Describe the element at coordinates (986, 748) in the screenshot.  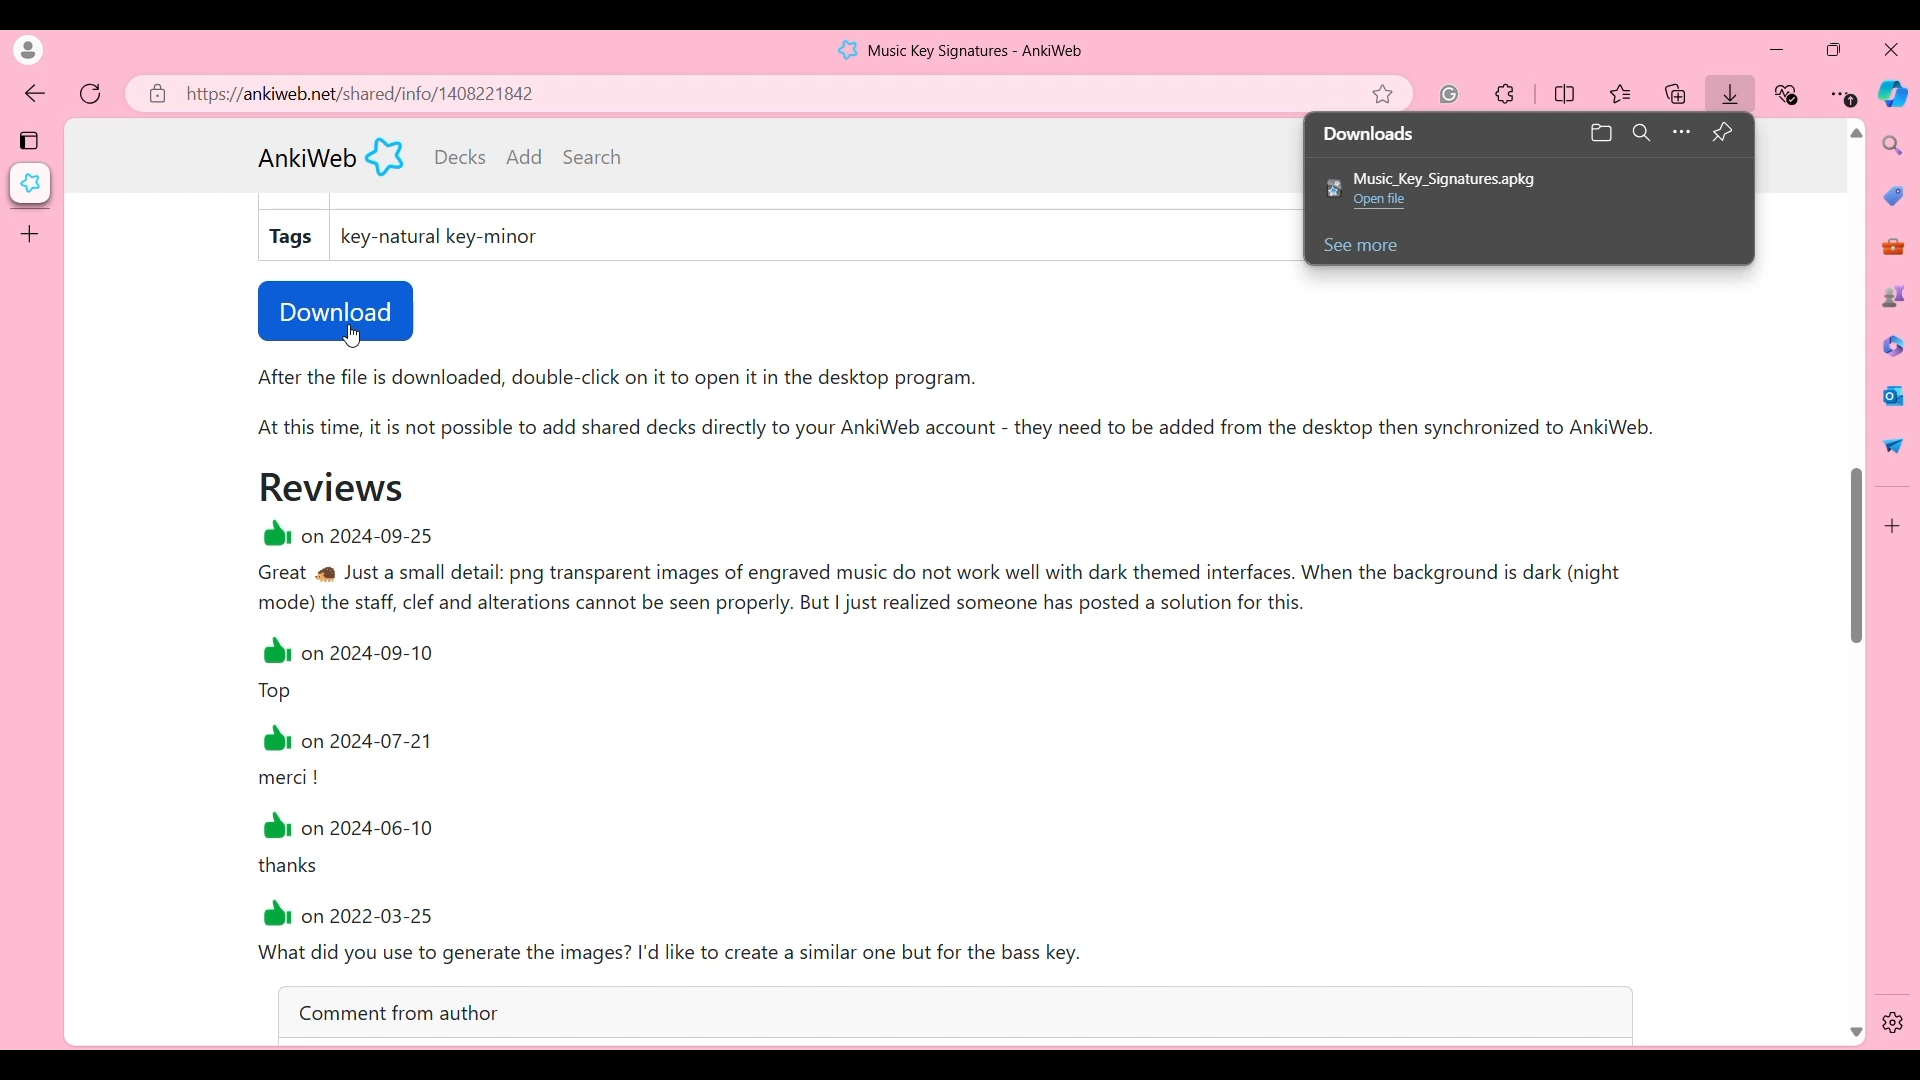
I see `@1 on 2024-09-25

Great Just a small detail: png transparent images of engraved music do not work well with dark themed interfaces. When the background is dark (night
mode) the staff, clef and alterations cannot be seen properly. But | just realized someone has posted a solution for this.
1 on 2024-09-10

Top

1 on 2024-07-21

merci !

1 on 2024-06-10

thanks

#1 on 2022-03-25

What did you use to generate the images? I'd like to create a similar one but for the bass key.` at that location.